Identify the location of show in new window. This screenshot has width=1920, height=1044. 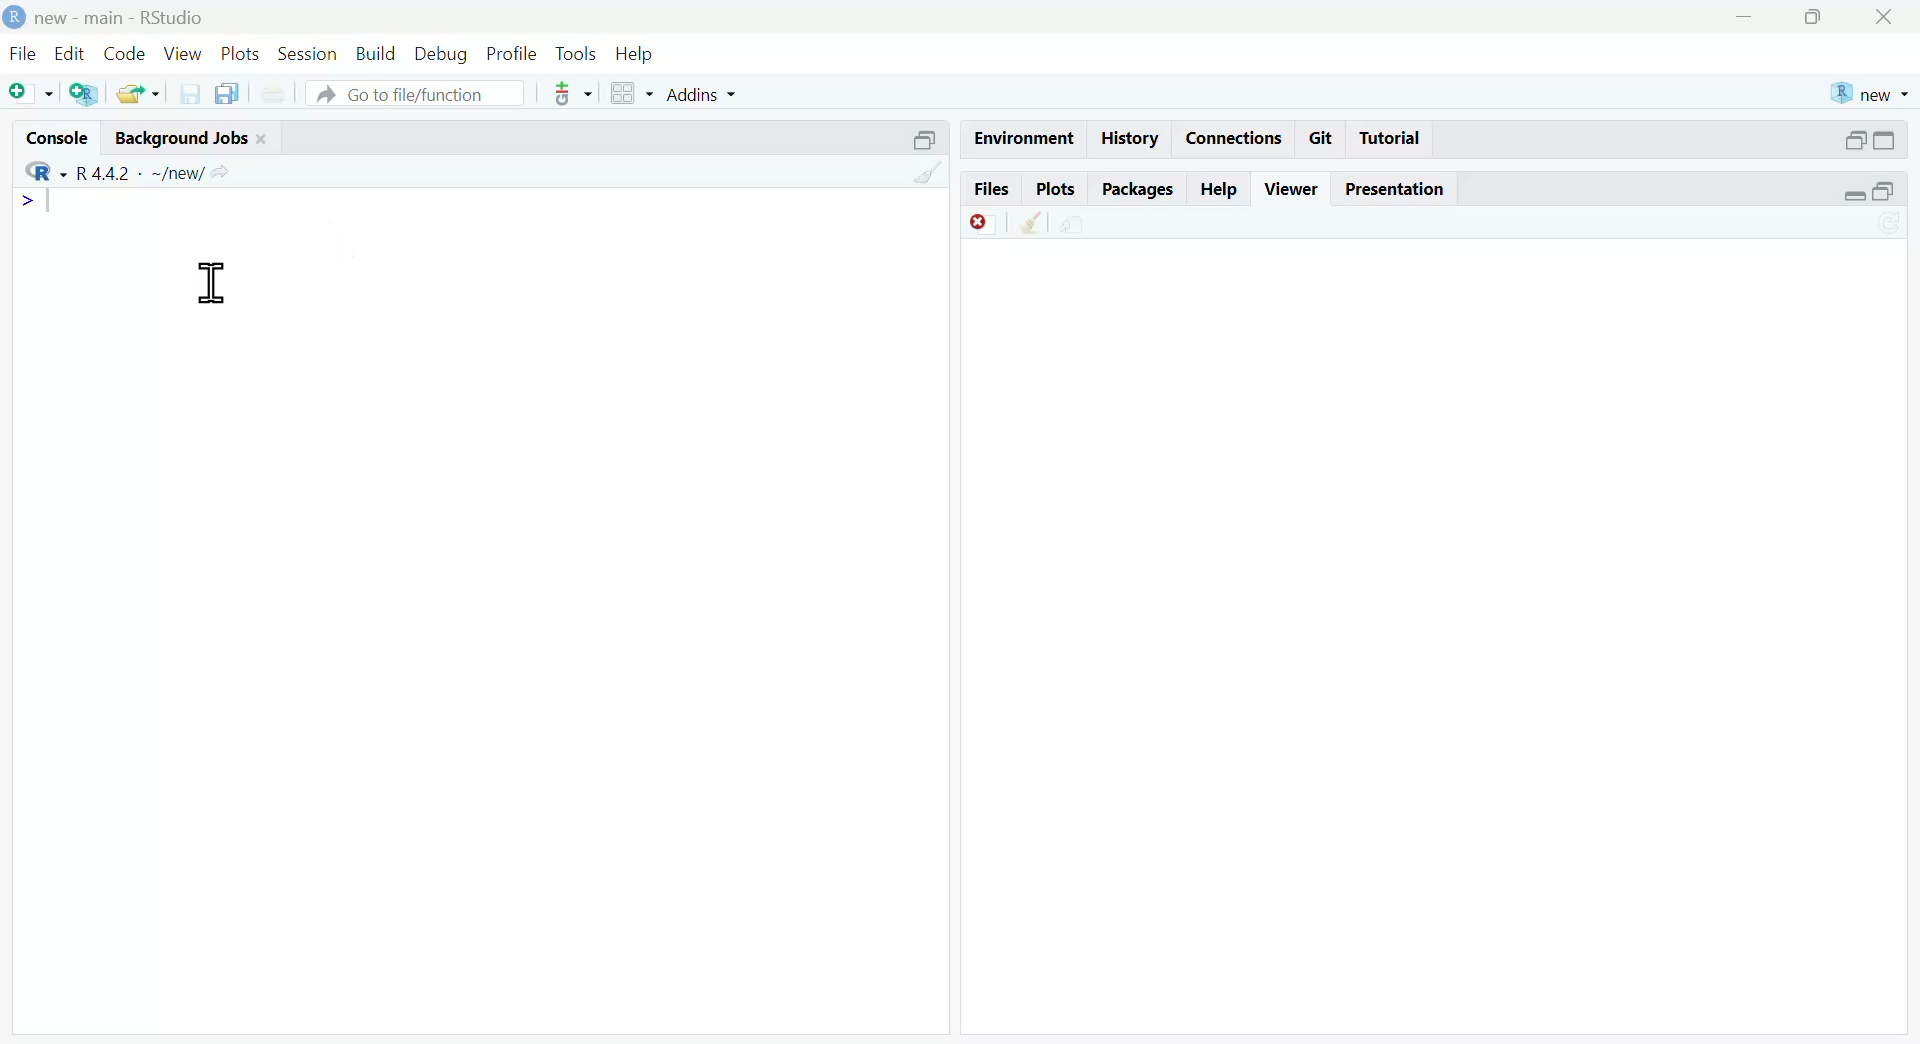
(1091, 225).